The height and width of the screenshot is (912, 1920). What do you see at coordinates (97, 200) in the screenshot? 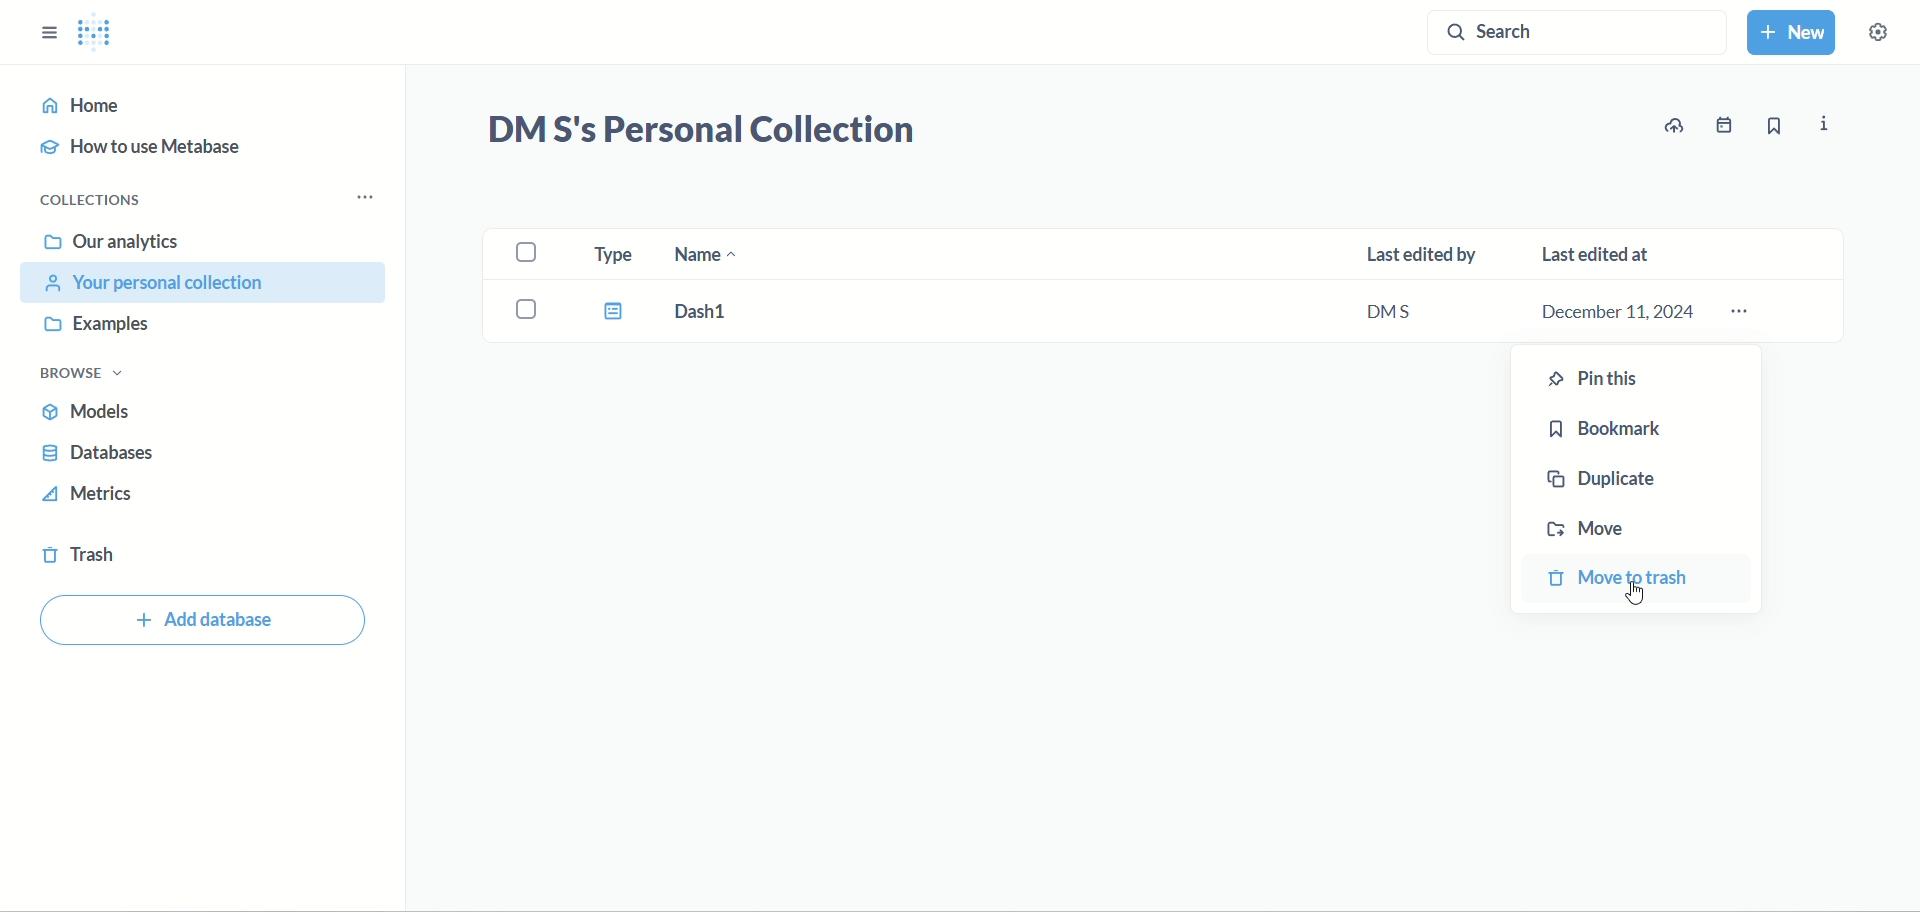
I see `collections` at bounding box center [97, 200].